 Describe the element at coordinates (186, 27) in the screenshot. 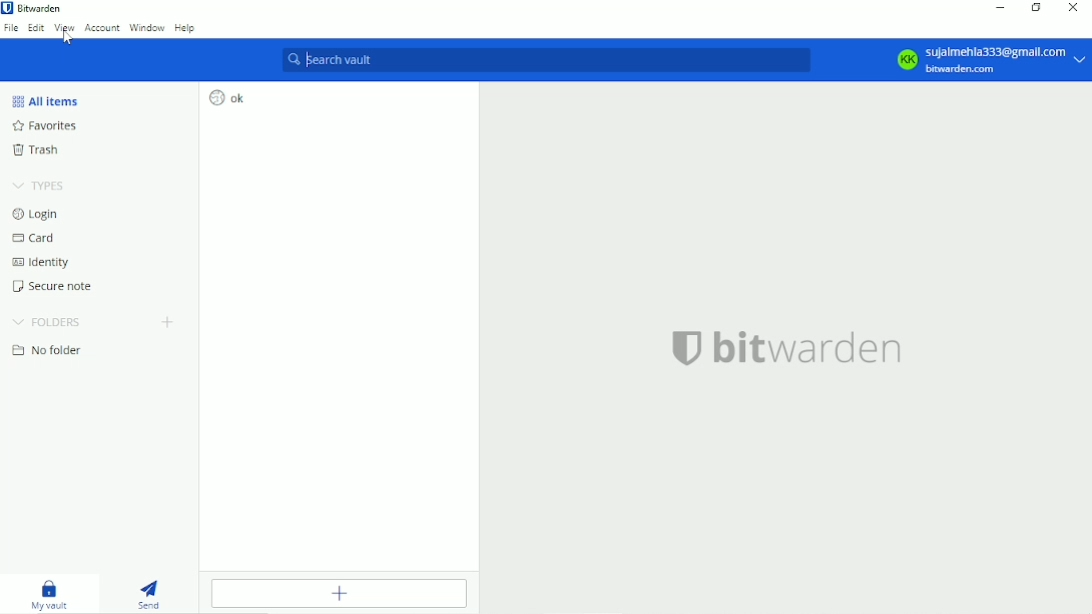

I see `Help` at that location.